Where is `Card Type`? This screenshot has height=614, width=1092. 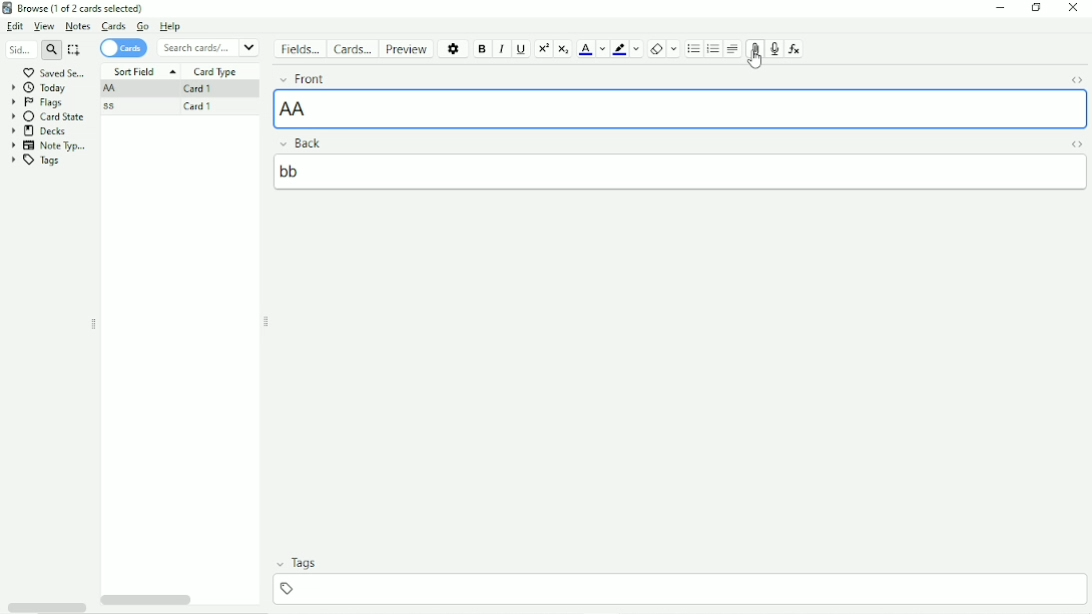
Card Type is located at coordinates (215, 73).